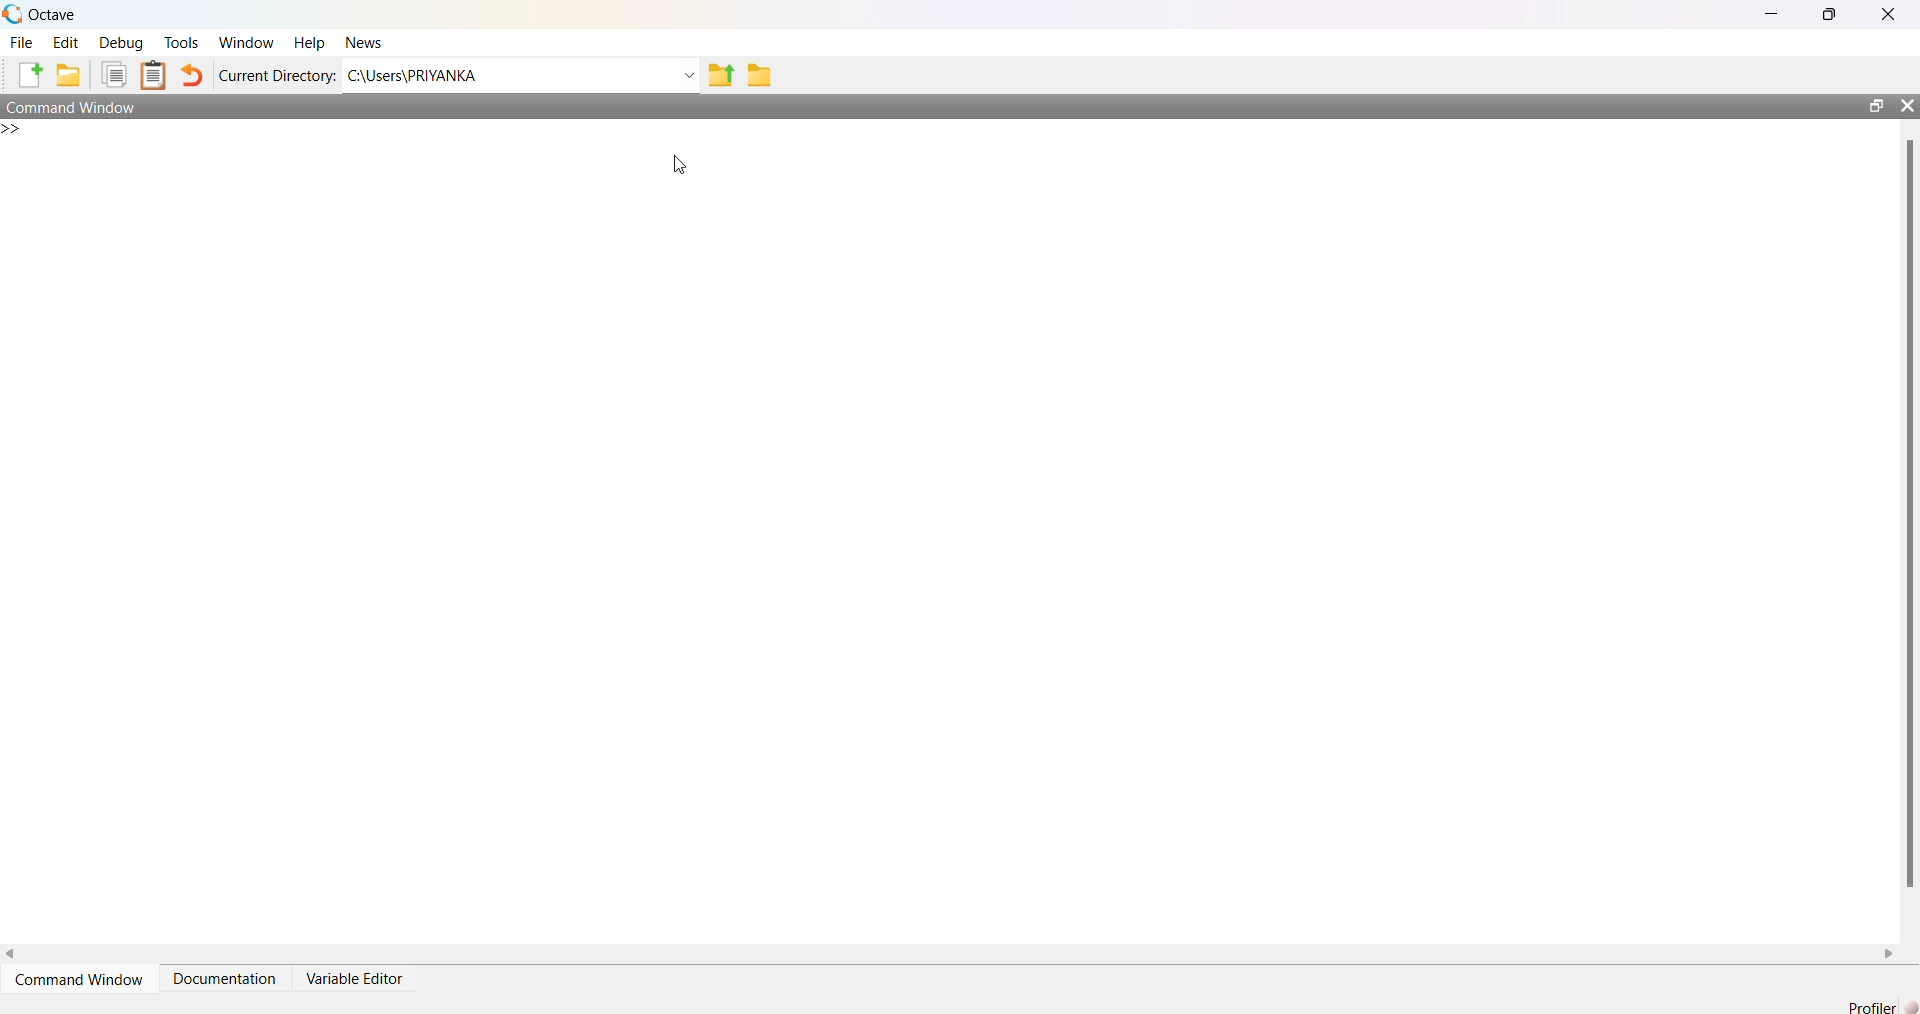  What do you see at coordinates (1869, 104) in the screenshot?
I see `maximise` at bounding box center [1869, 104].